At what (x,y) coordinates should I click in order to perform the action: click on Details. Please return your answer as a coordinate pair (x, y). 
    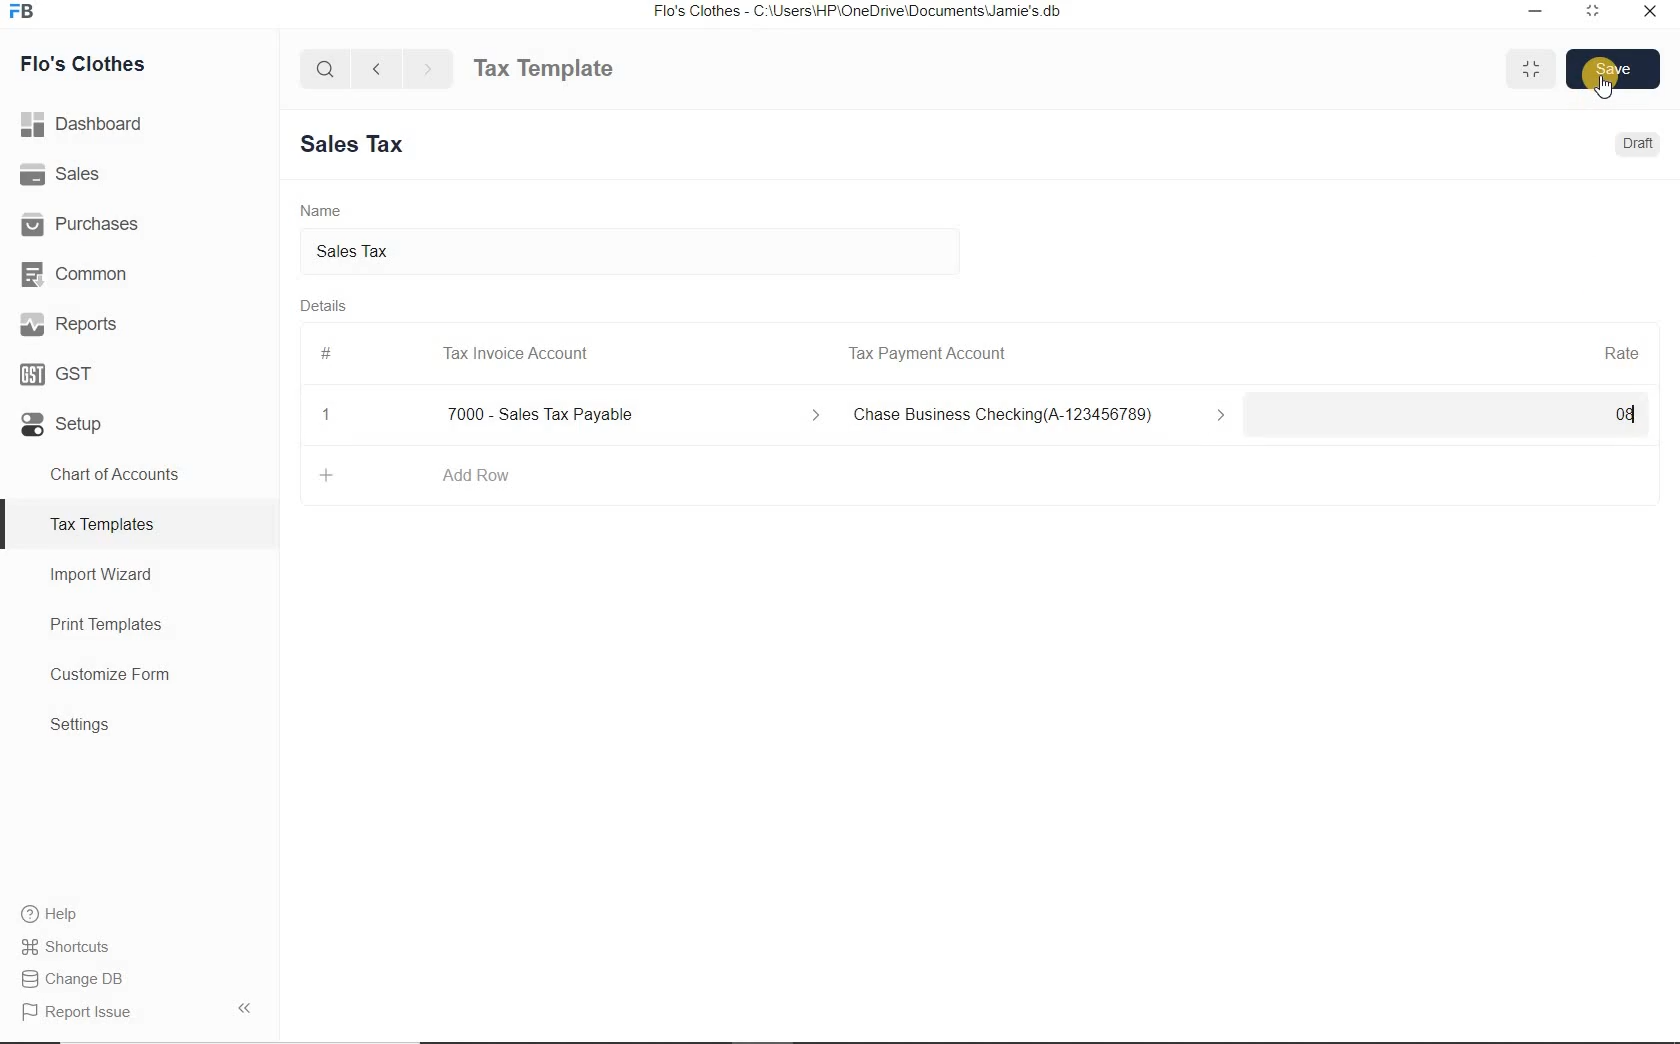
    Looking at the image, I should click on (324, 305).